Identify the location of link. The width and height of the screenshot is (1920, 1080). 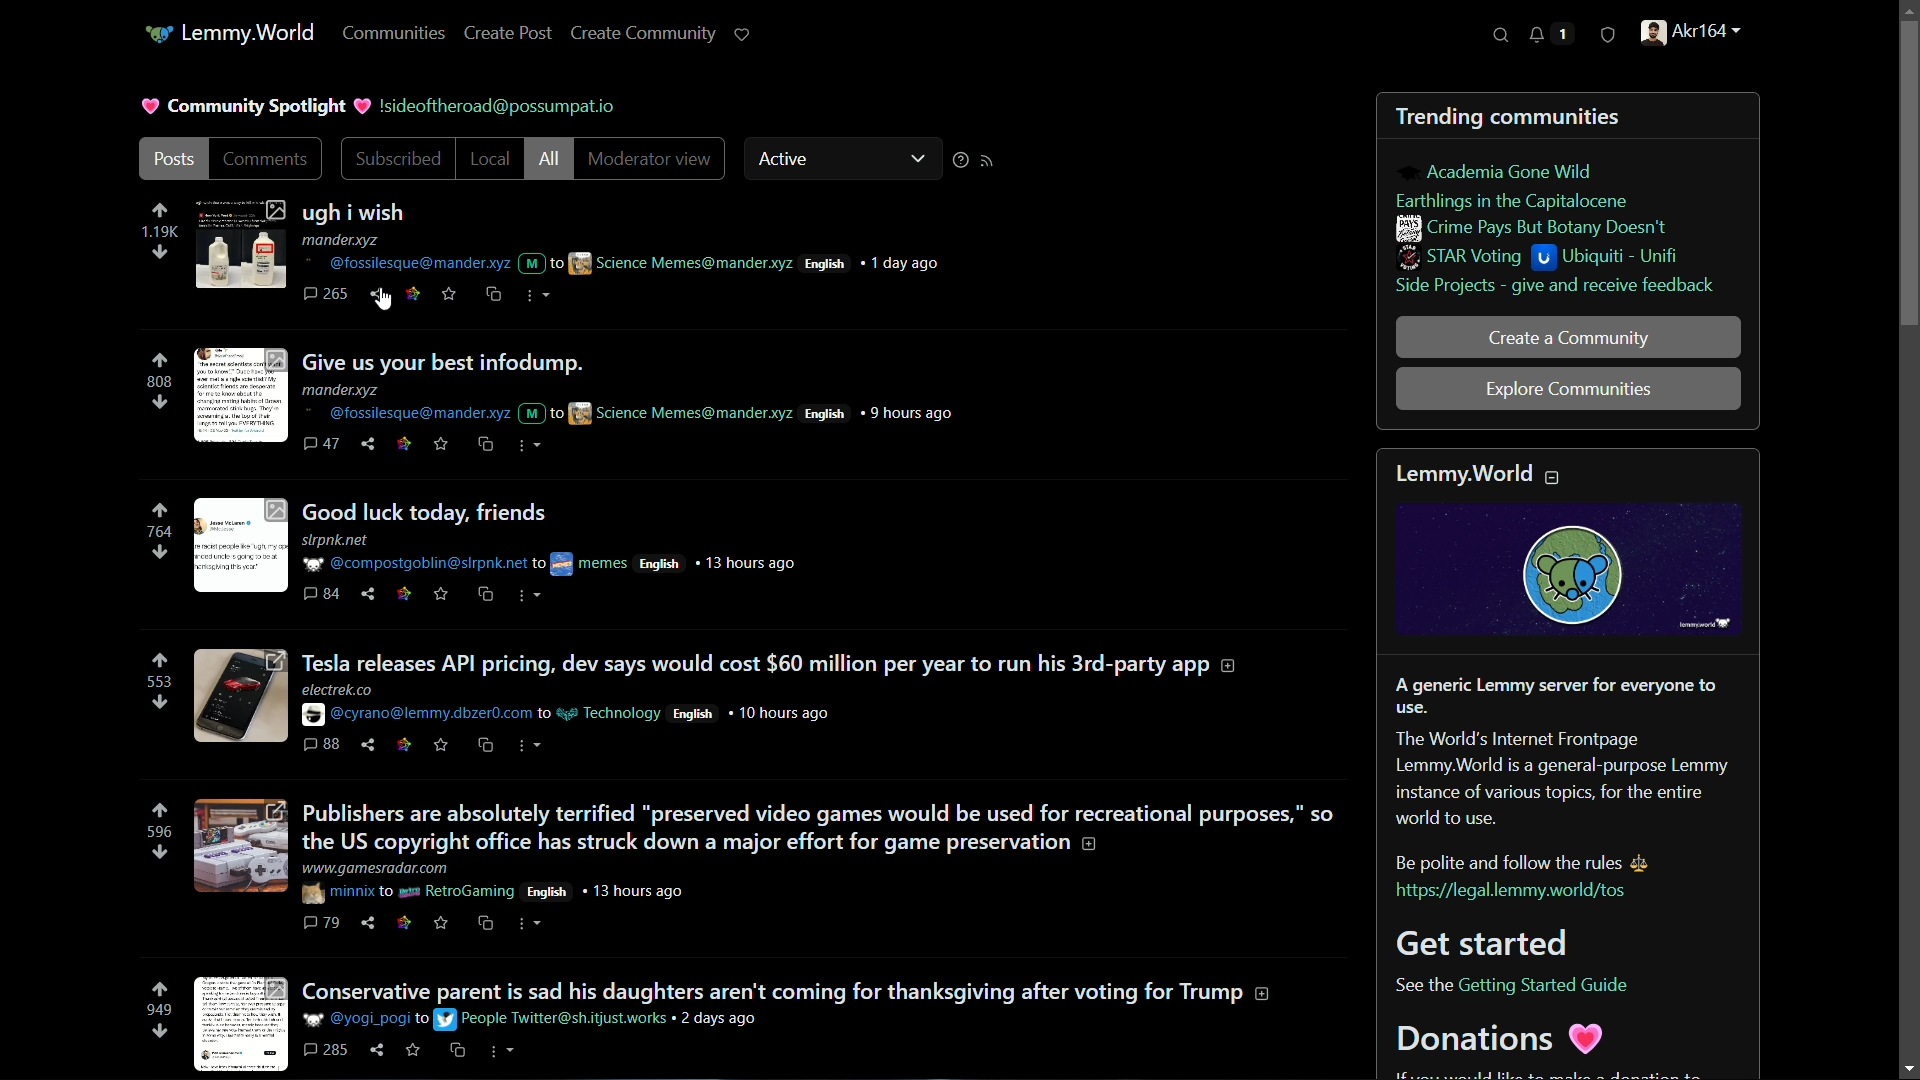
(404, 923).